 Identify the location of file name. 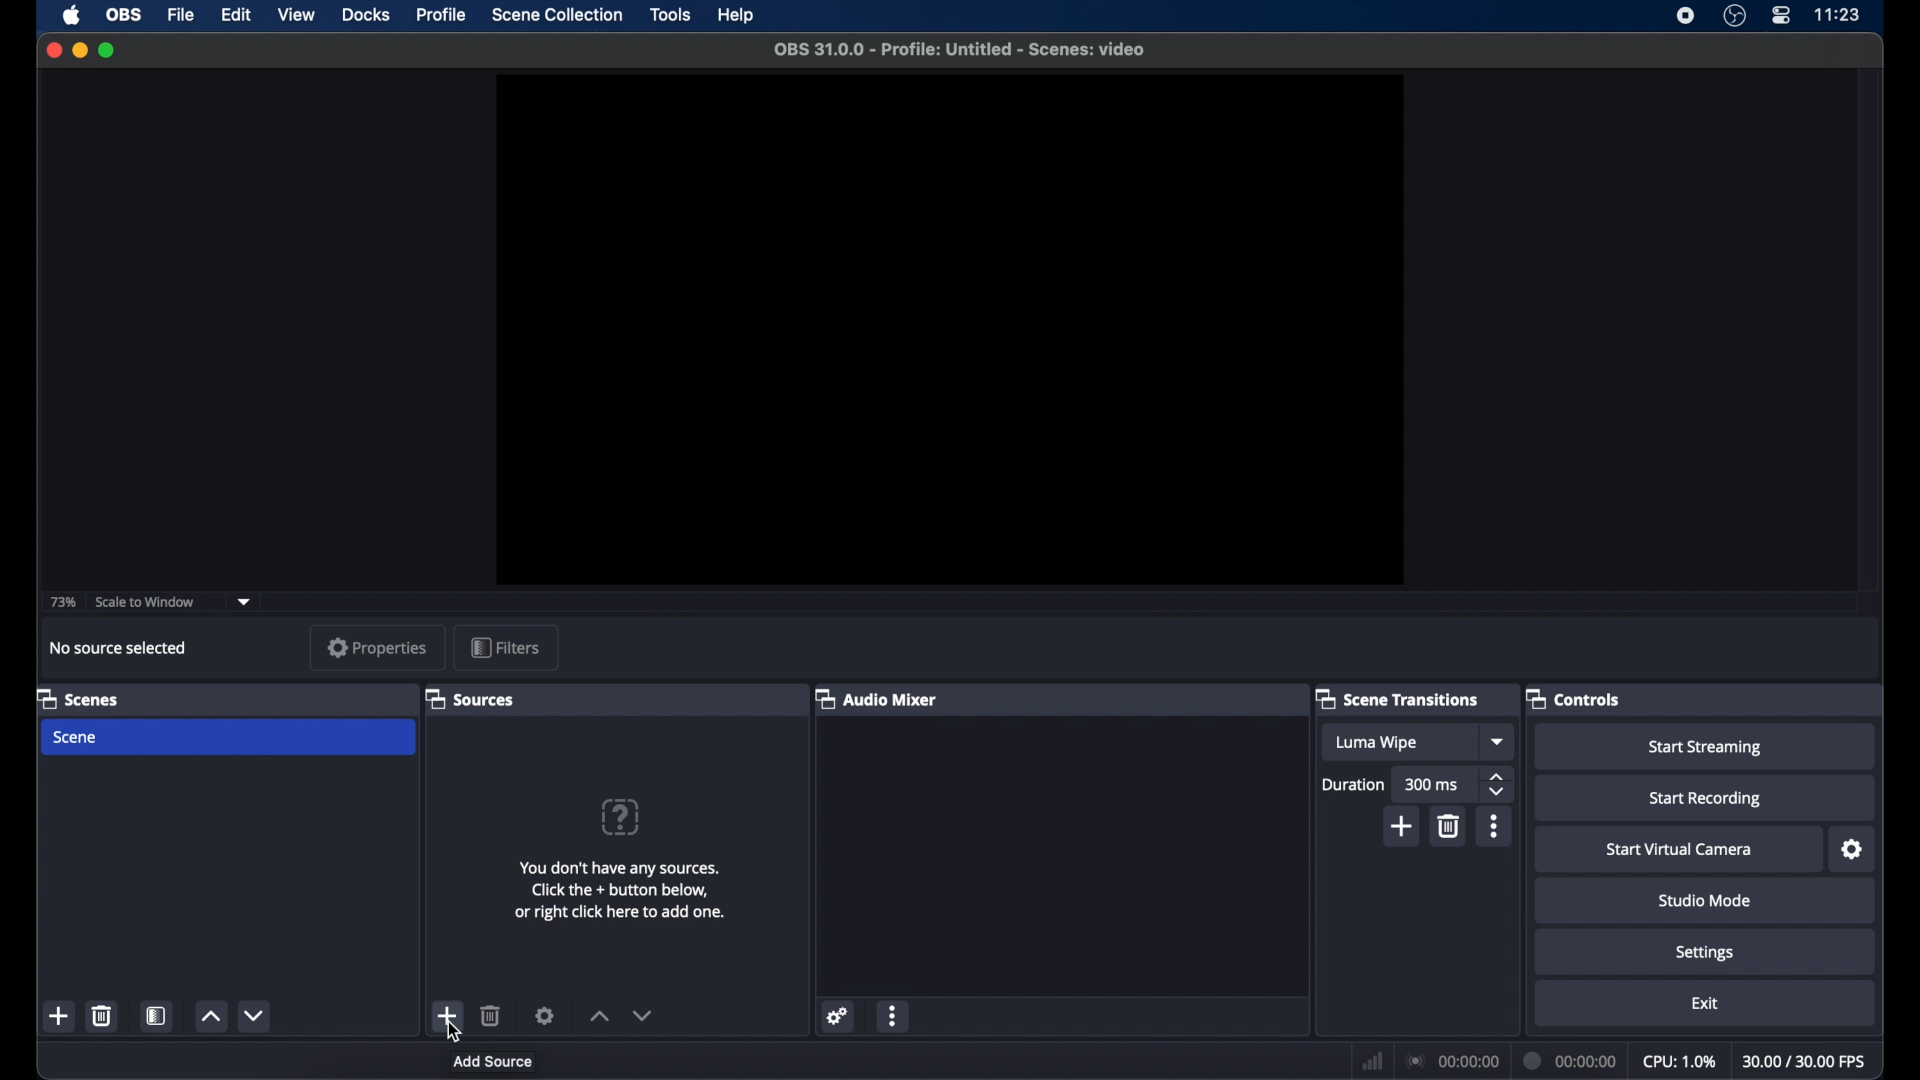
(961, 50).